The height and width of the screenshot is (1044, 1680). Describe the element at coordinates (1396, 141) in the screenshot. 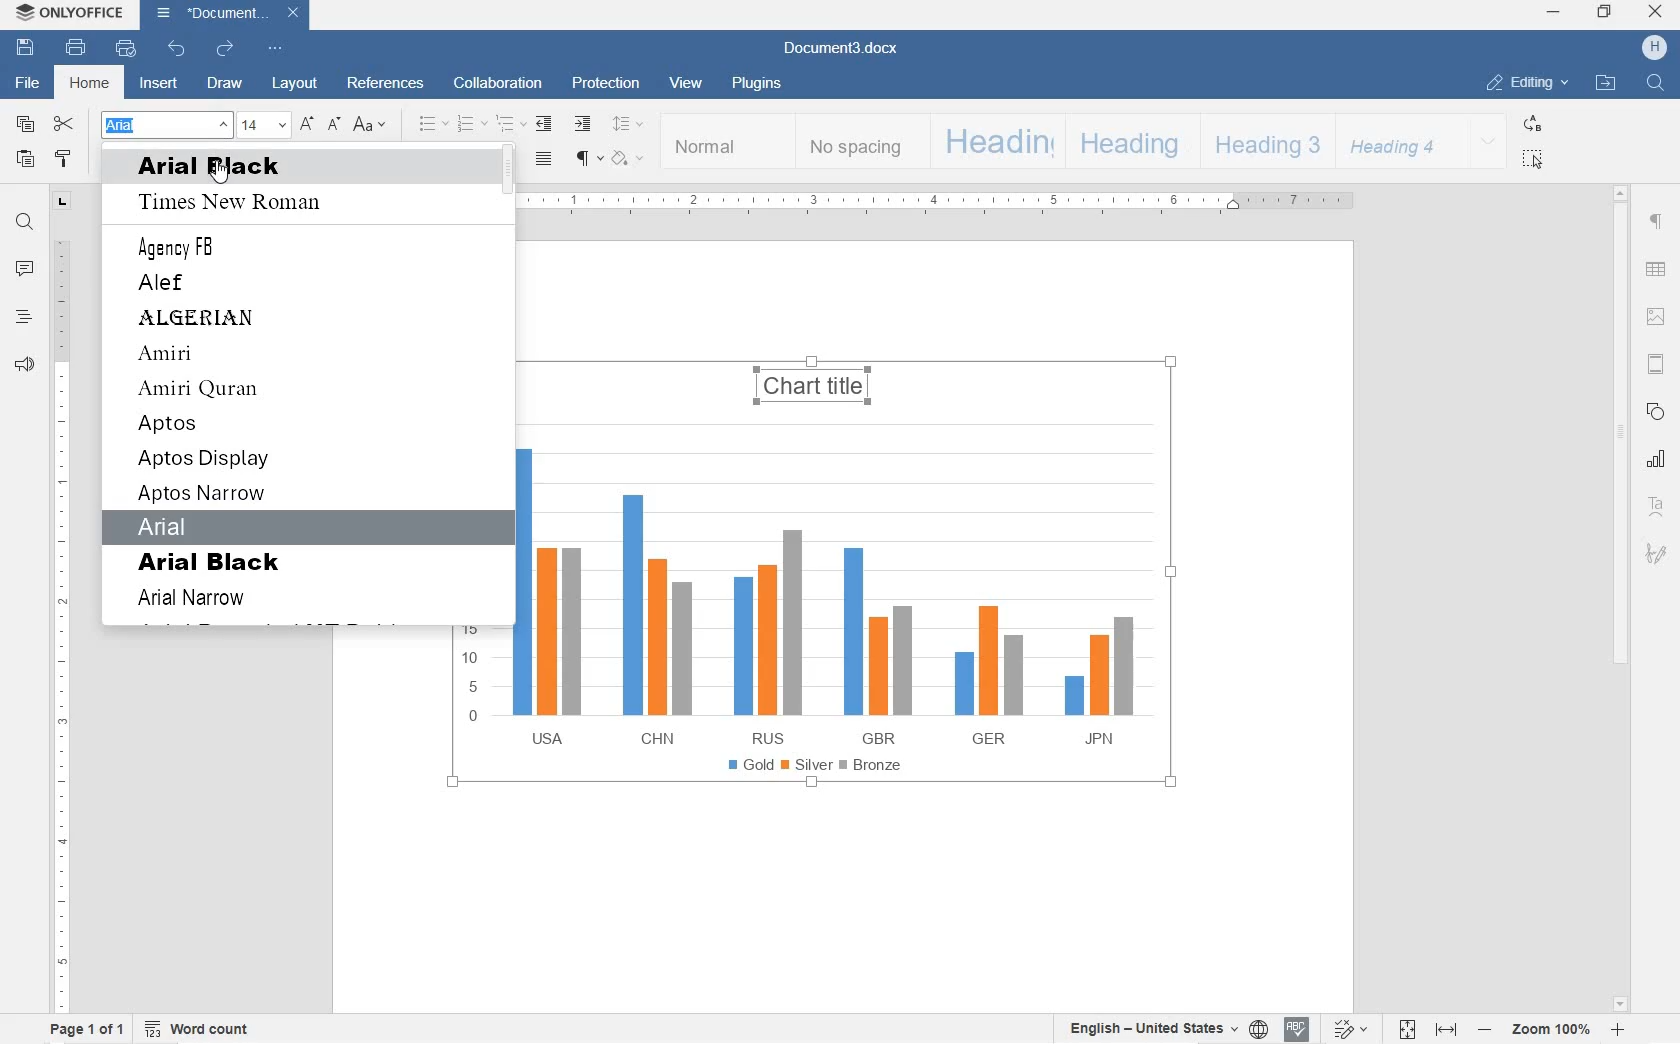

I see `HEADING 4` at that location.